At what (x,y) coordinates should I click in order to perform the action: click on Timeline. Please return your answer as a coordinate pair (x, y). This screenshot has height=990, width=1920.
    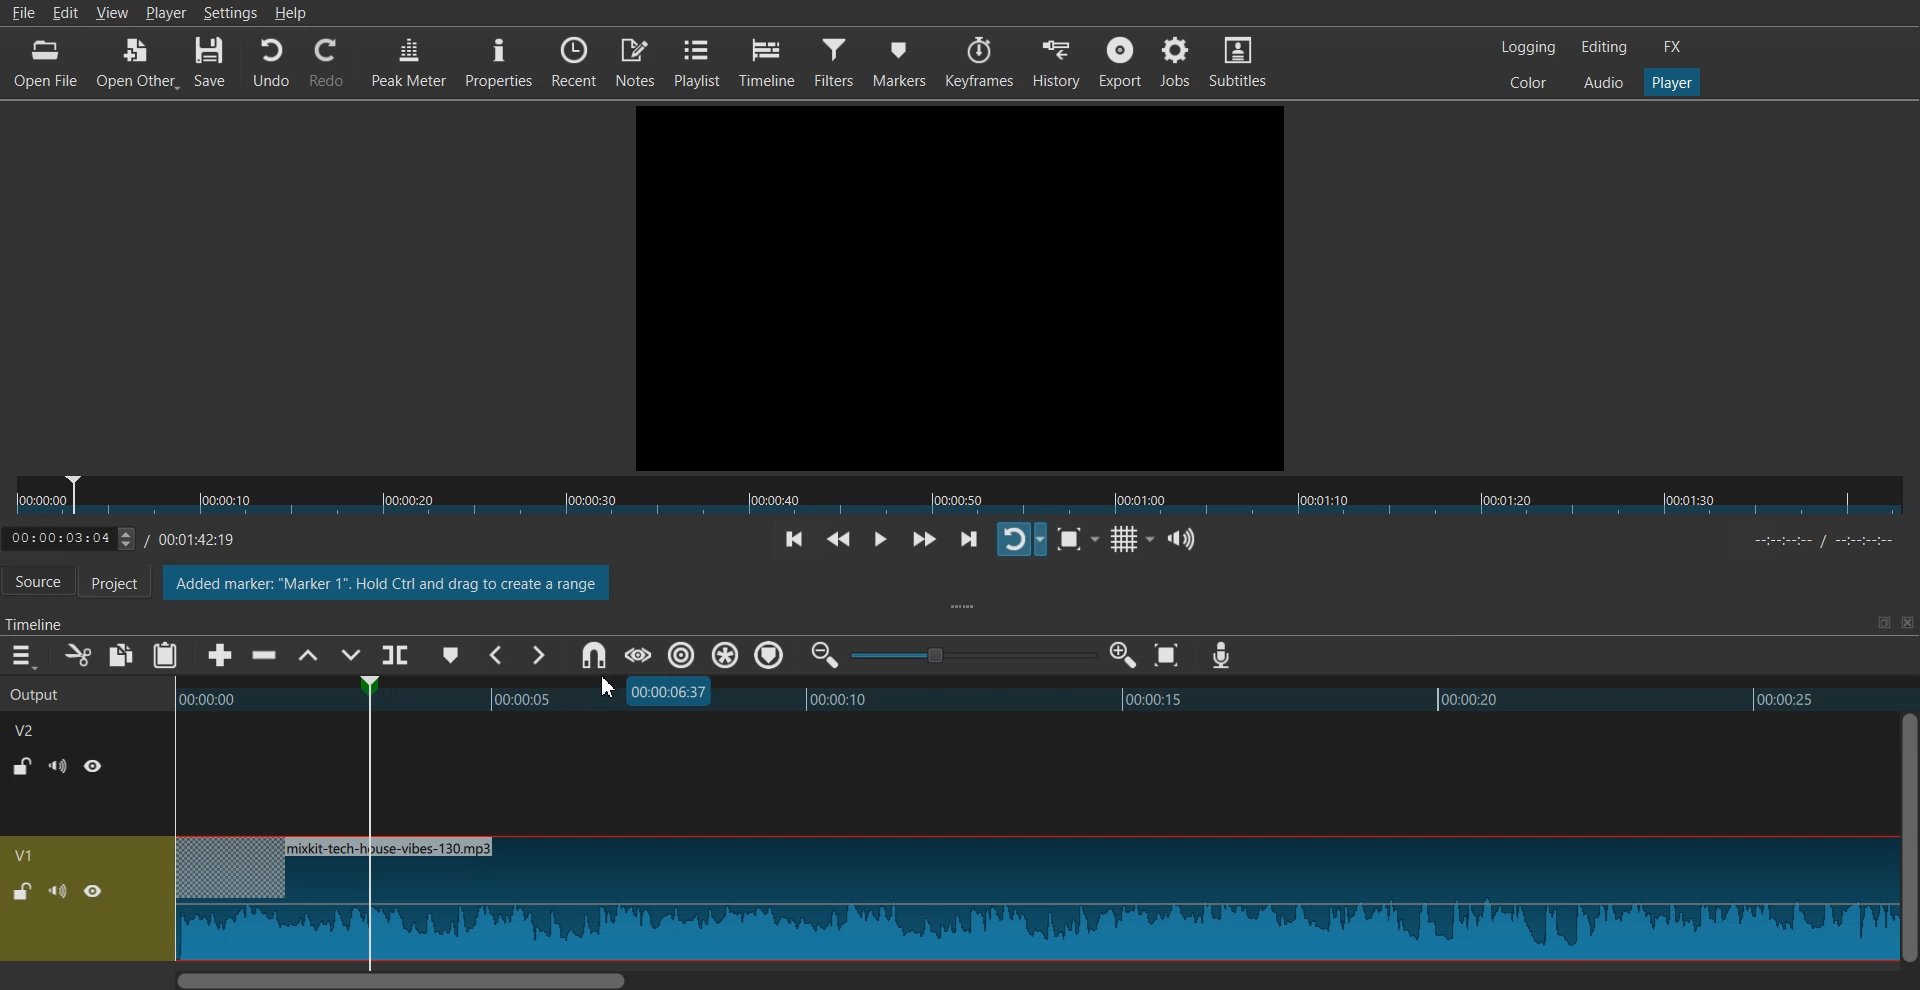
    Looking at the image, I should click on (136, 535).